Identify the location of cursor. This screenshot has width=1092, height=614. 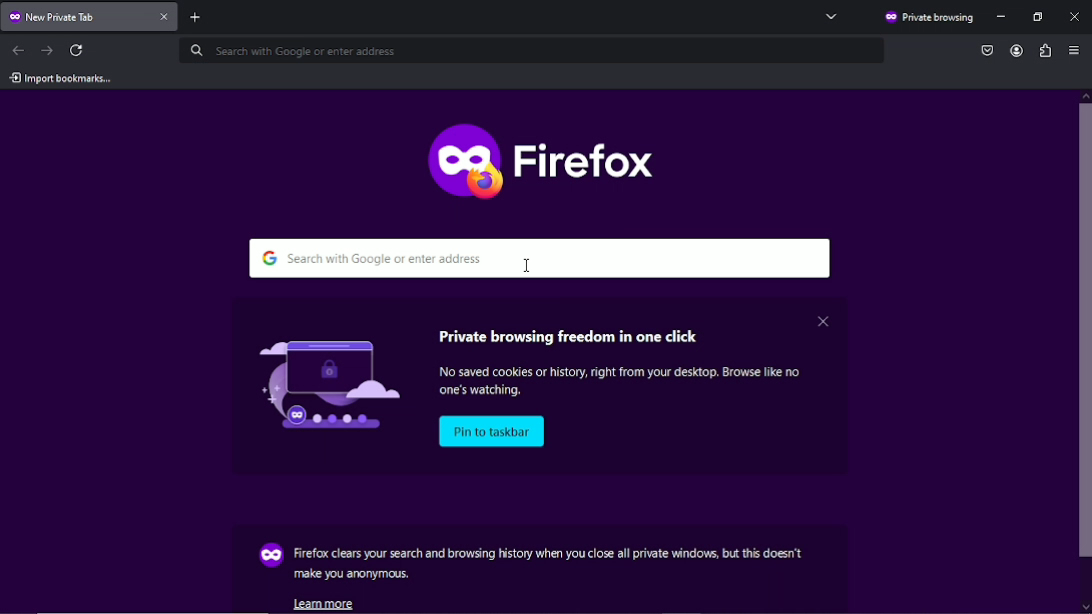
(529, 265).